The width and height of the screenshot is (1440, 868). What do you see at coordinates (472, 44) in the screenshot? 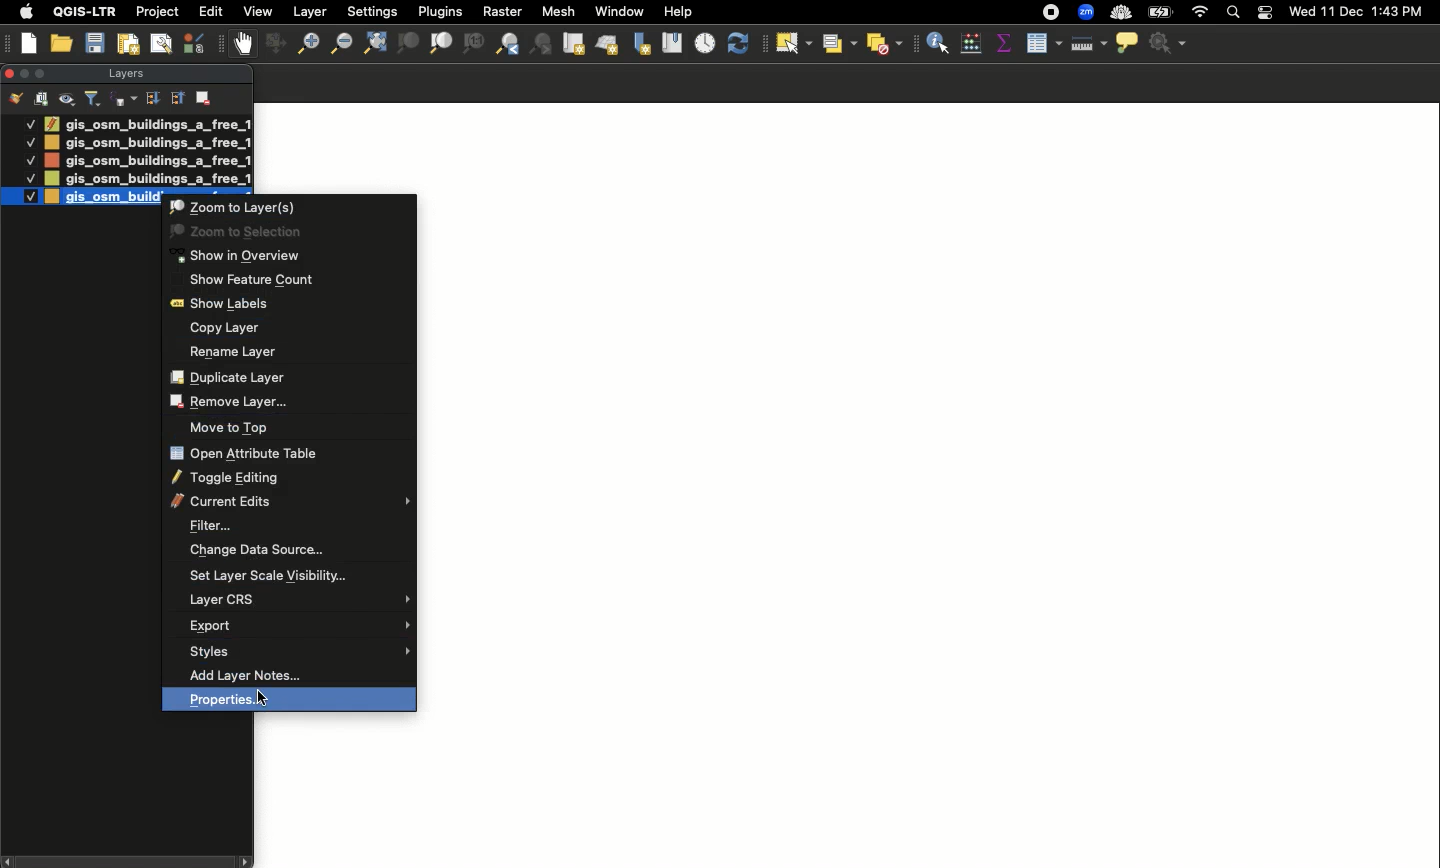
I see `1:1` at bounding box center [472, 44].